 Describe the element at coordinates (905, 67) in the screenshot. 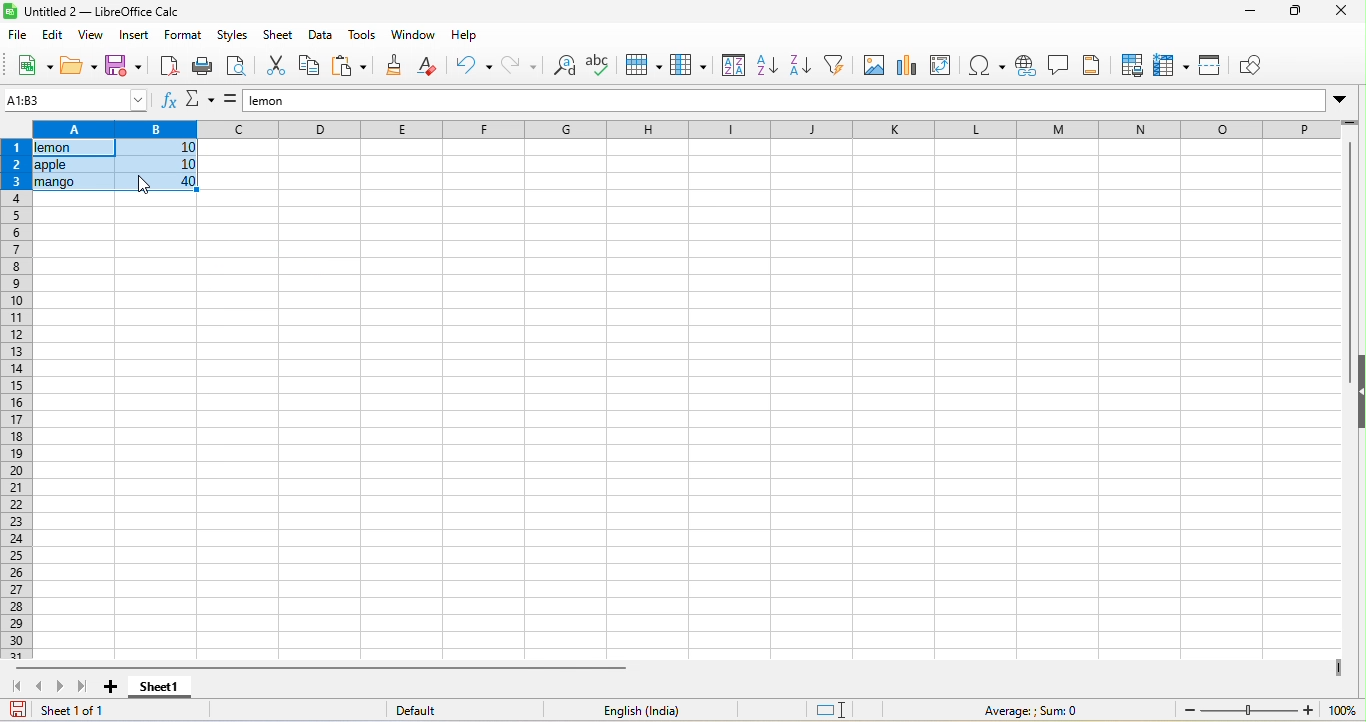

I see `chart` at that location.